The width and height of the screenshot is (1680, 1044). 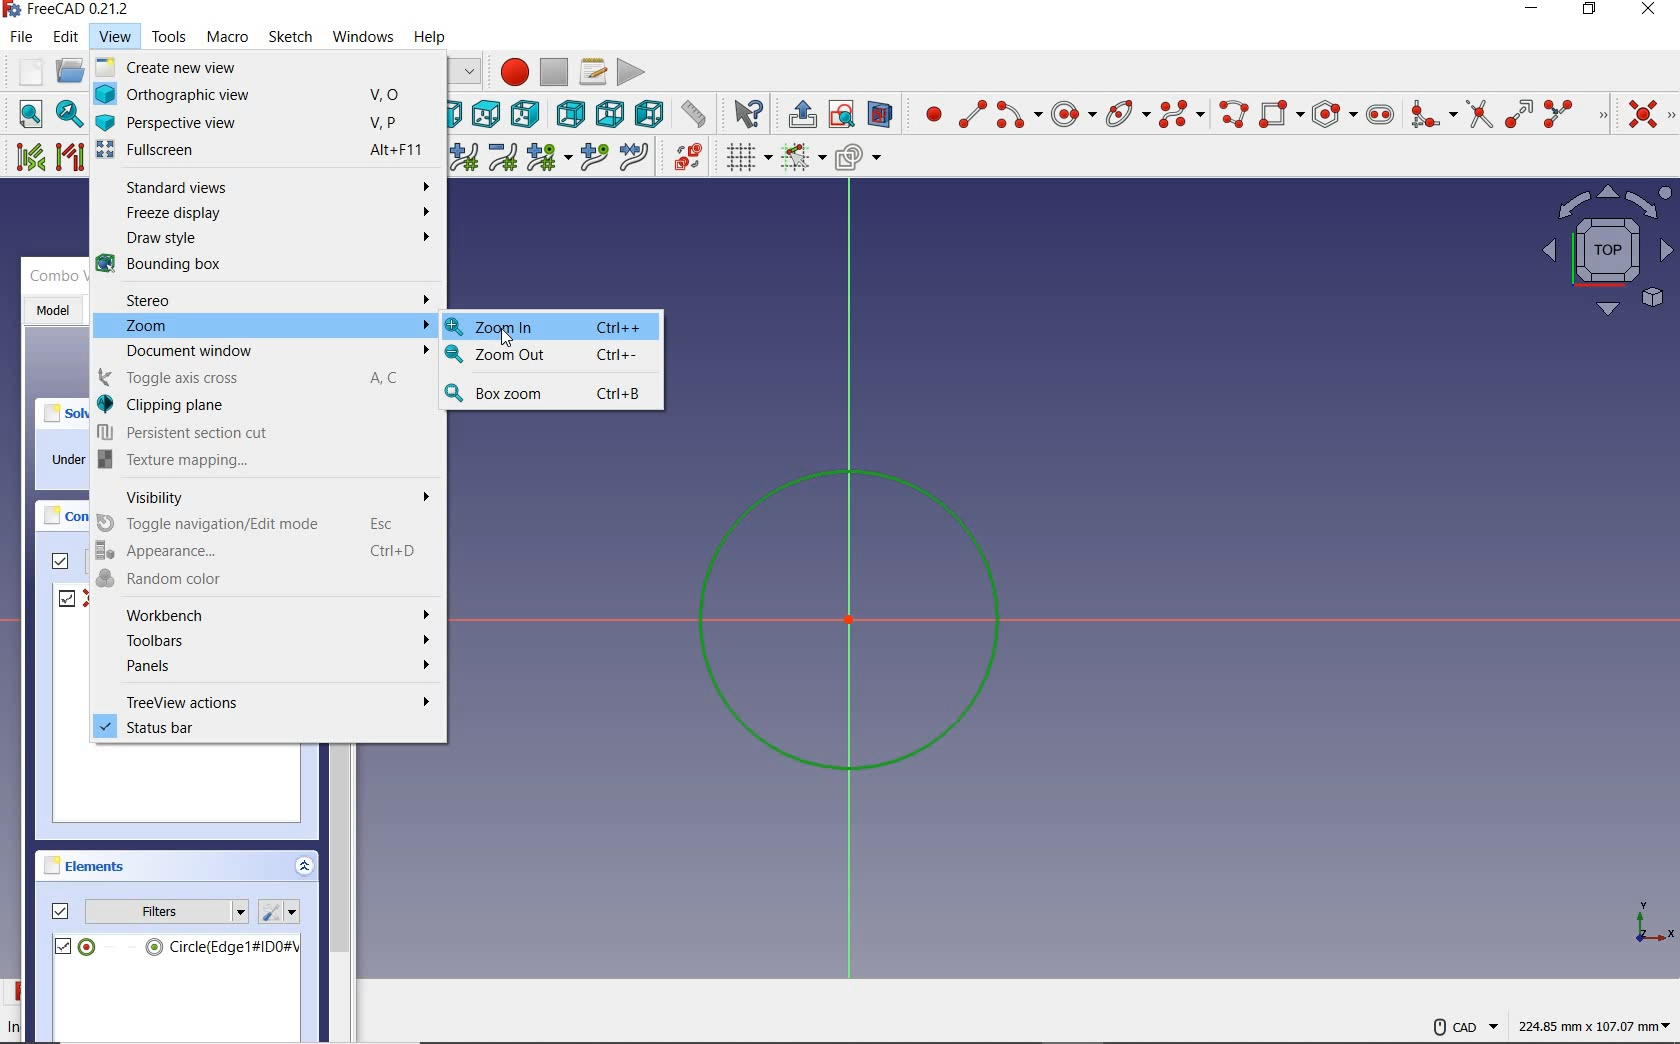 I want to click on select associated constraints, so click(x=24, y=155).